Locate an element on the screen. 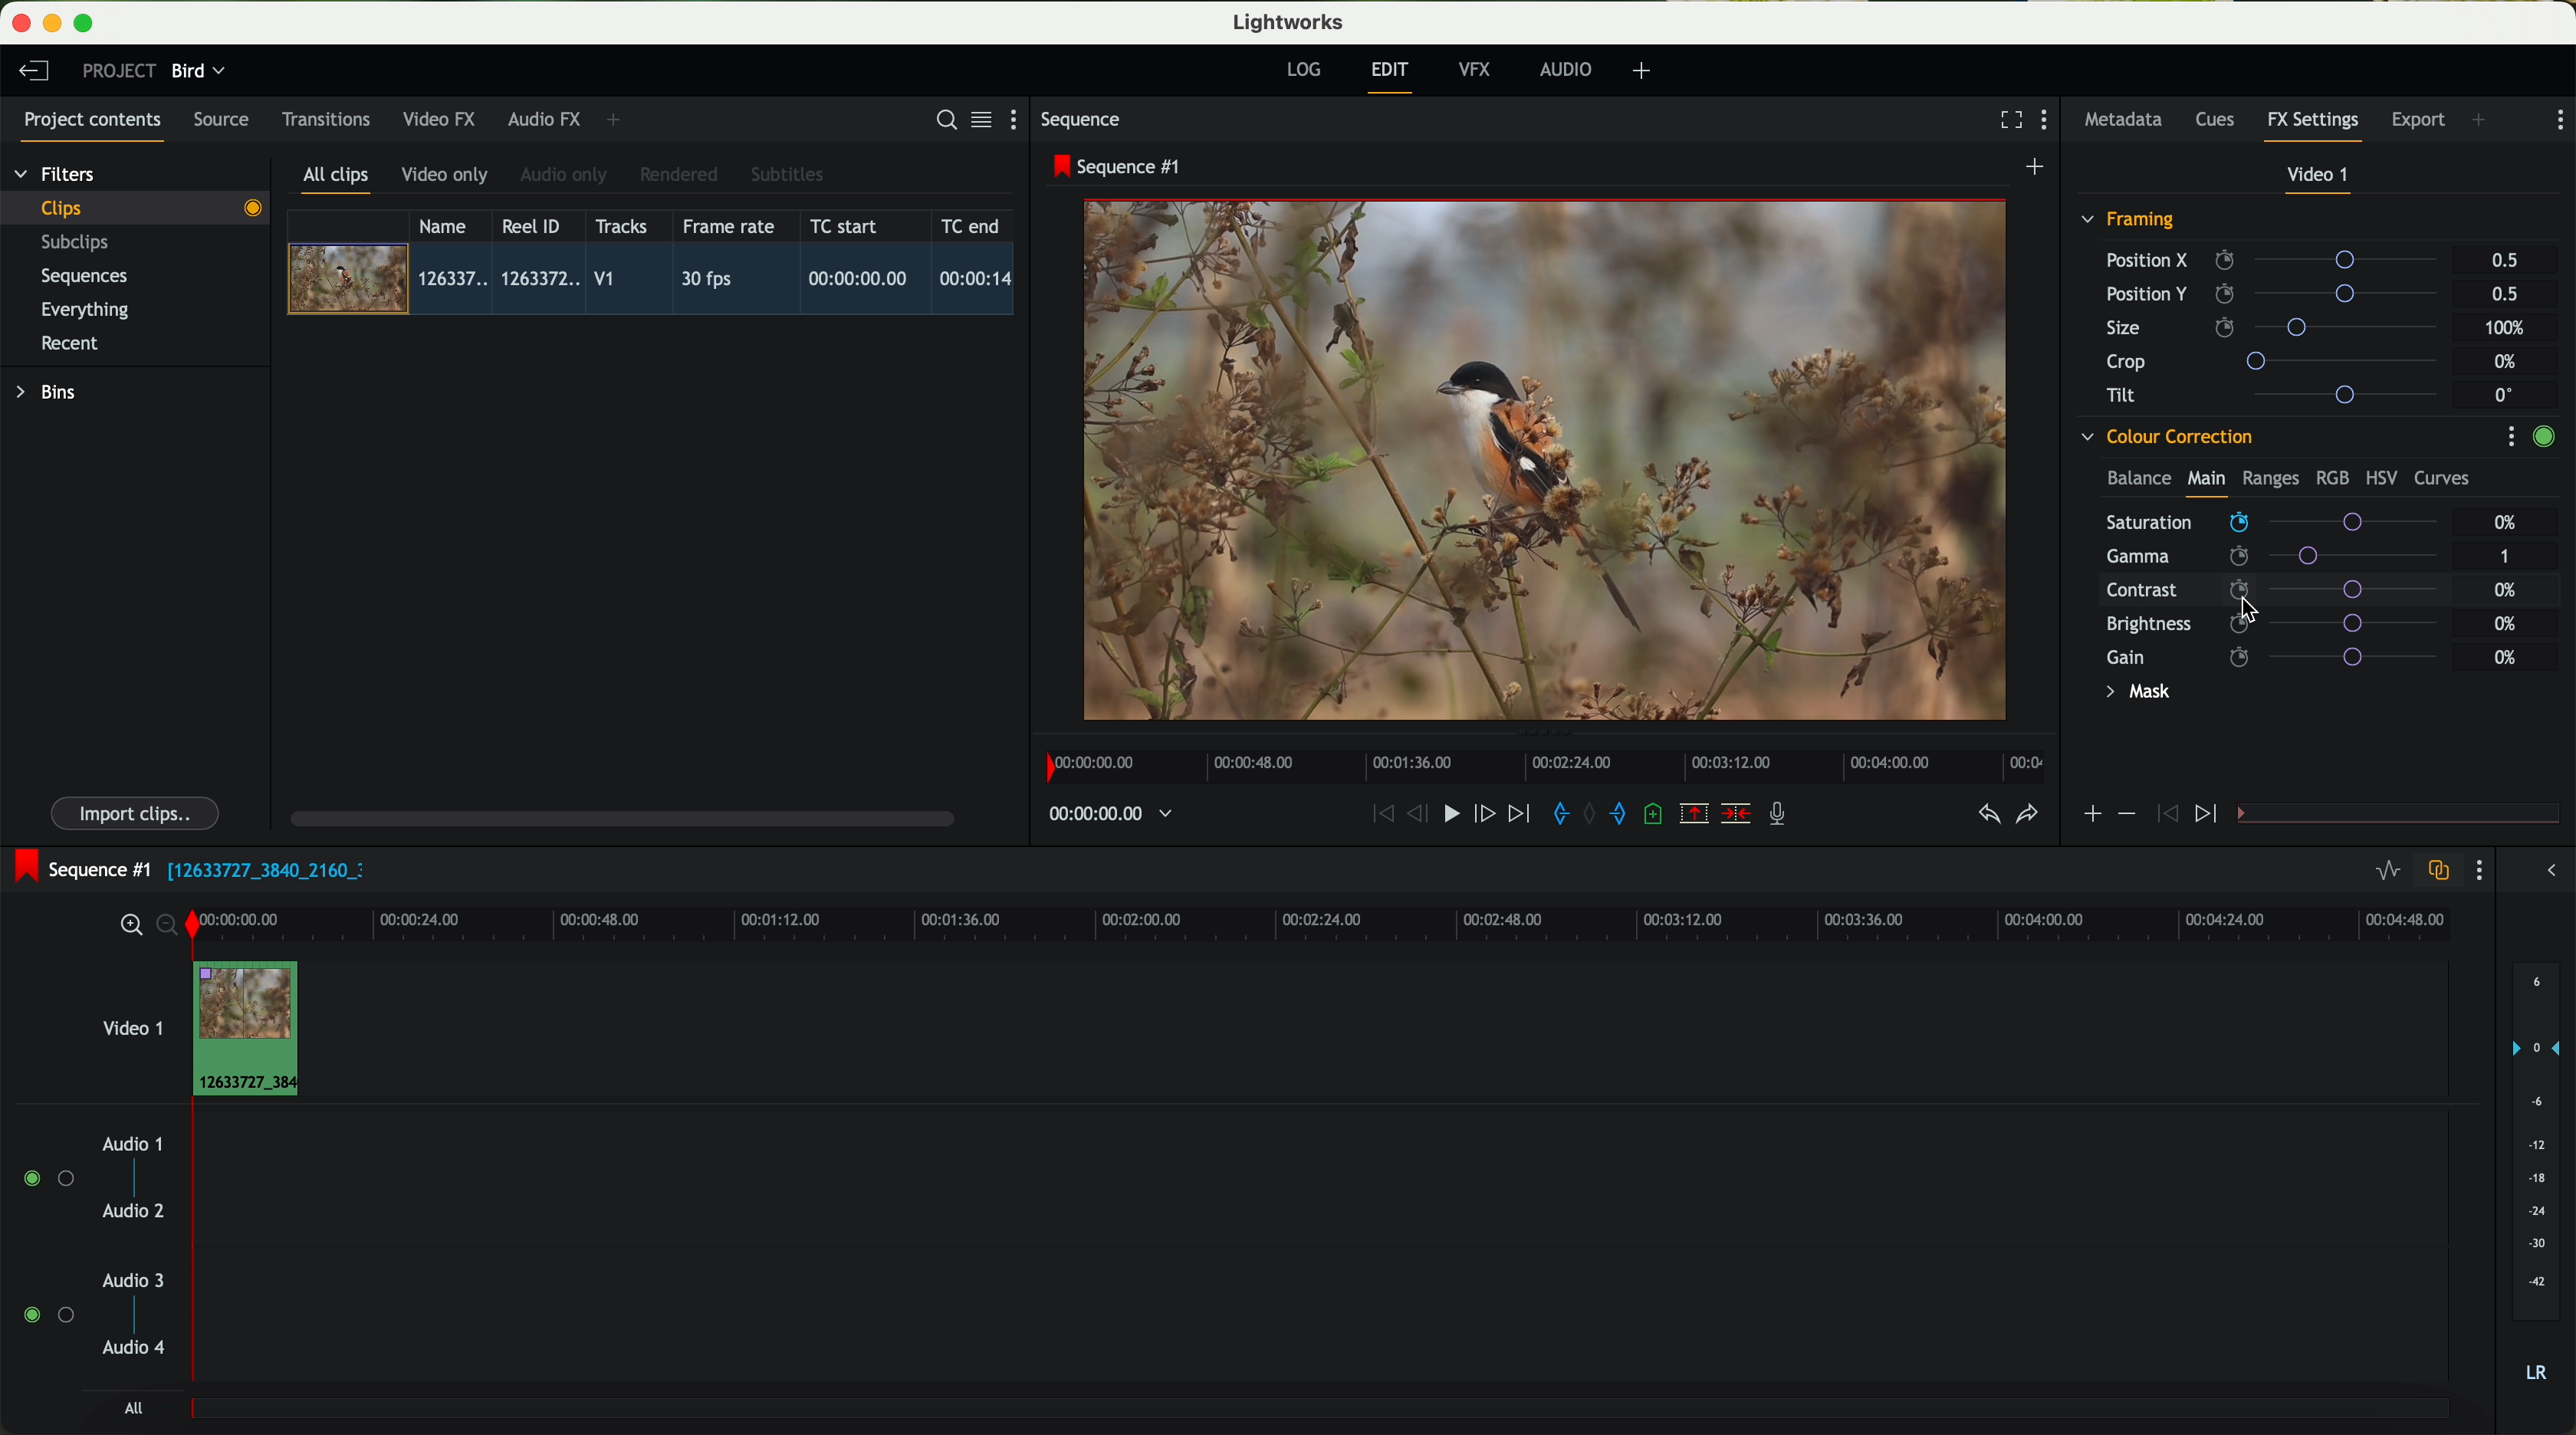 This screenshot has height=1435, width=2576. project contents is located at coordinates (93, 126).